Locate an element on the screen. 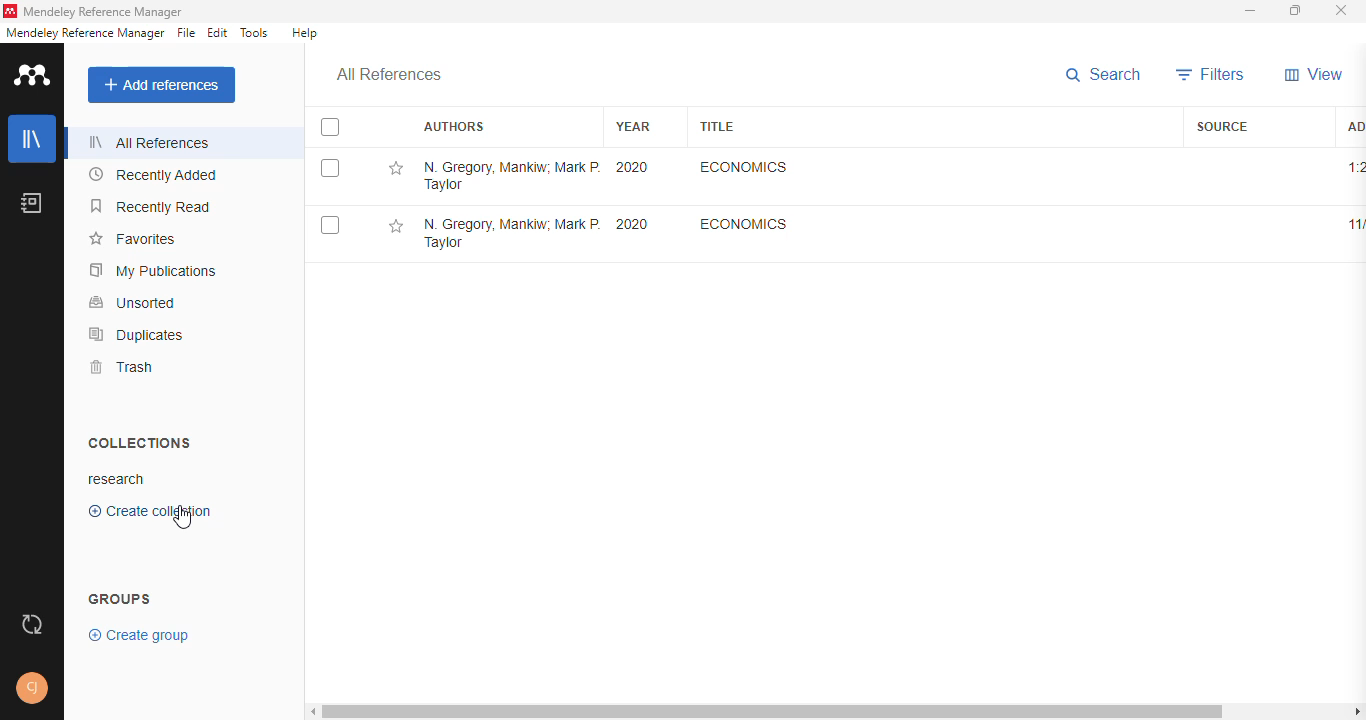 The image size is (1366, 720). horizontal scroll bar is located at coordinates (839, 710).